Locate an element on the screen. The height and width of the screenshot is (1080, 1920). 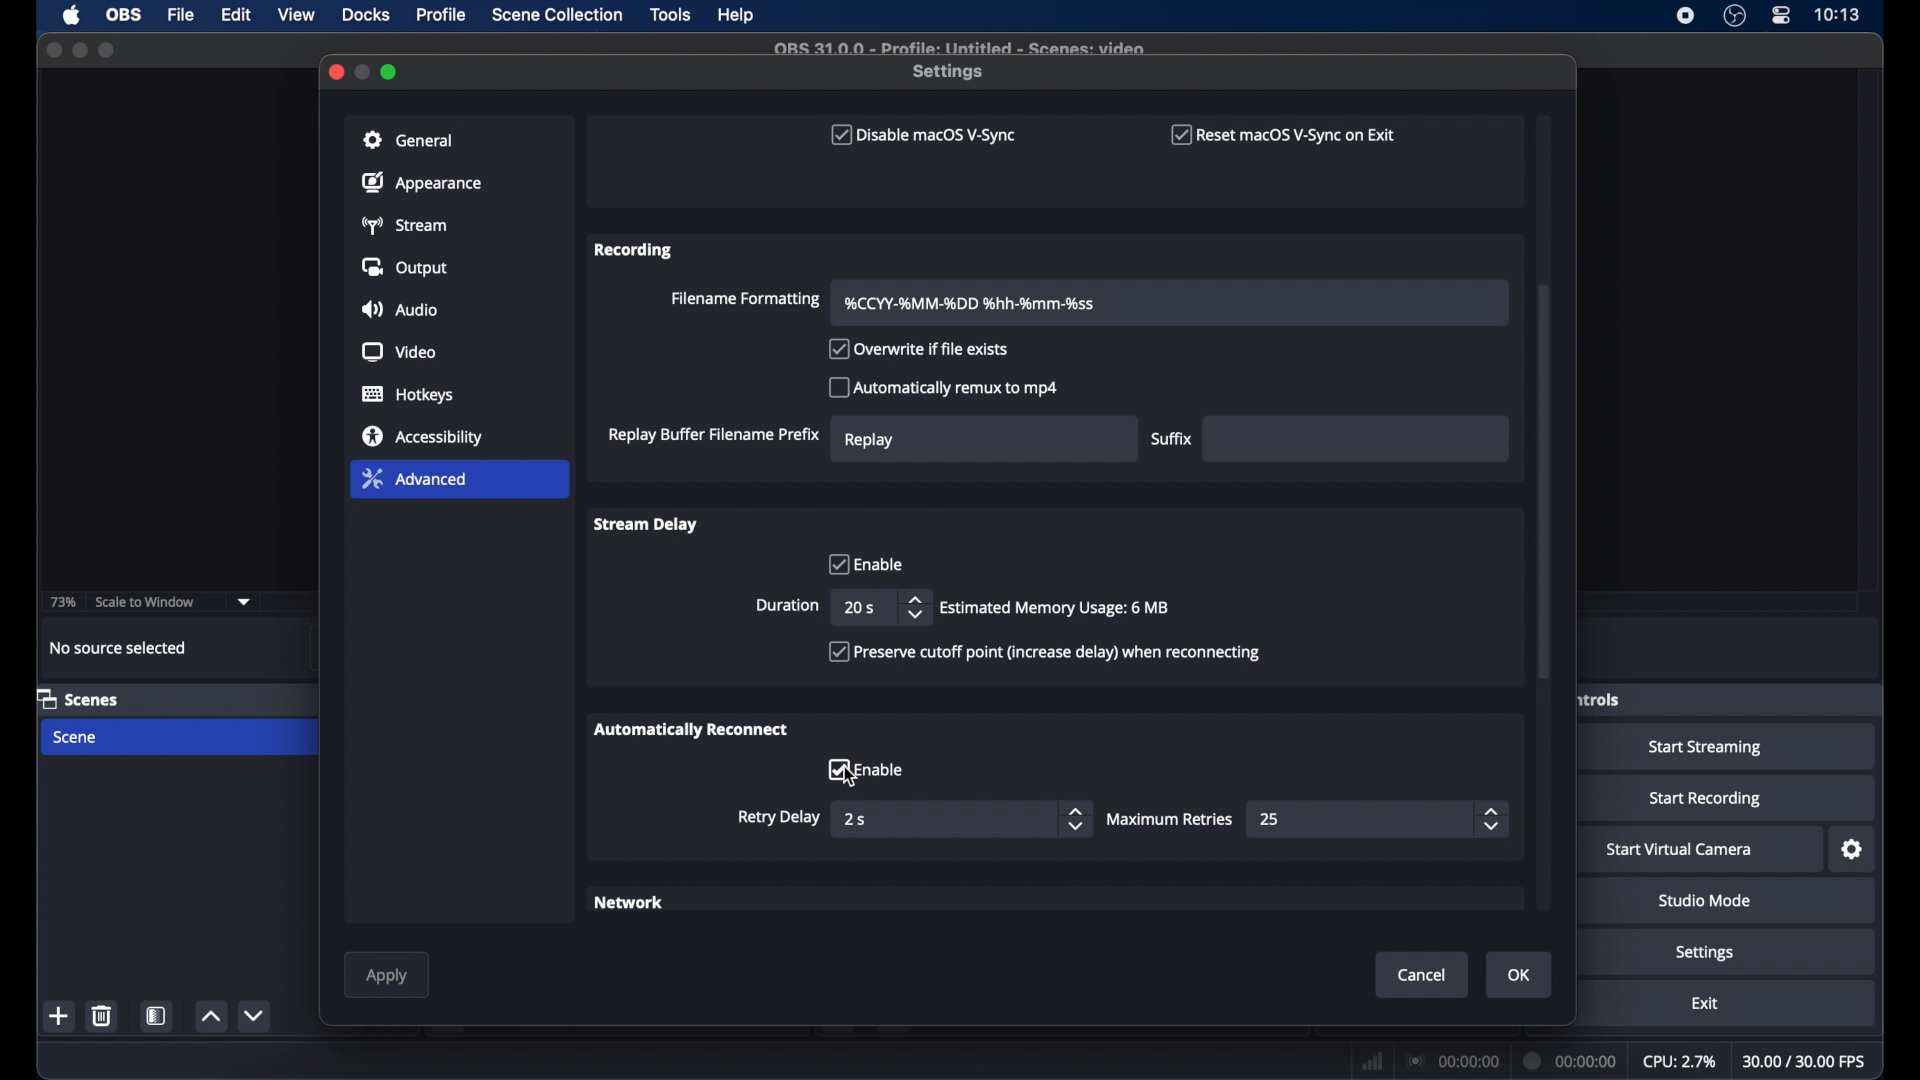
apple icon is located at coordinates (72, 16).